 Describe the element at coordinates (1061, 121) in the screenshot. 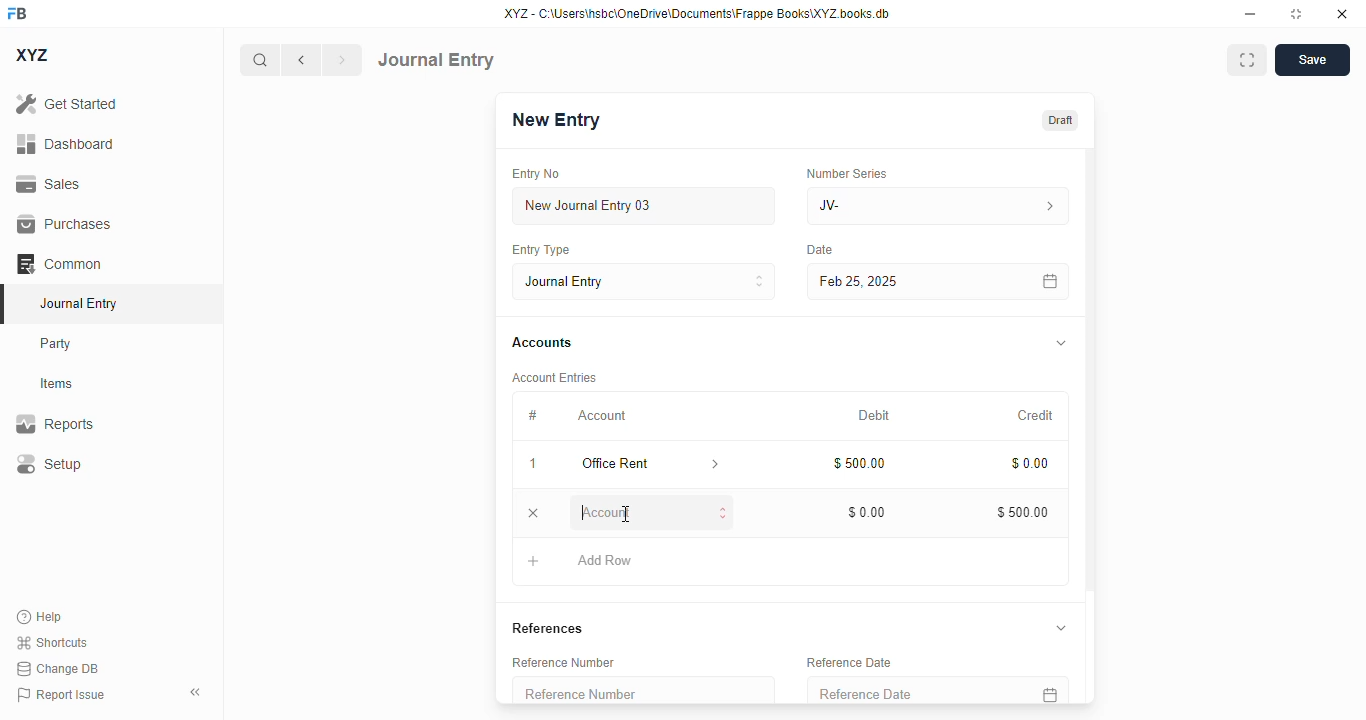

I see `draft` at that location.